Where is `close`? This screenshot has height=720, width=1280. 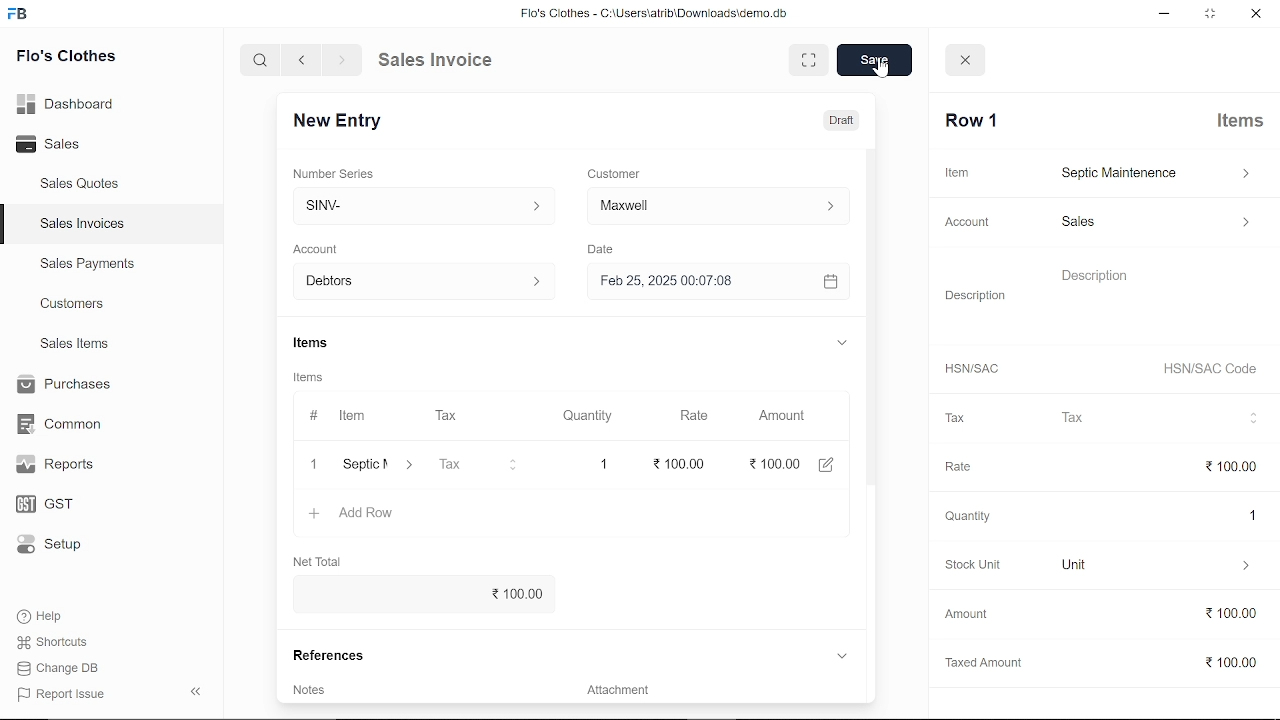 close is located at coordinates (967, 61).